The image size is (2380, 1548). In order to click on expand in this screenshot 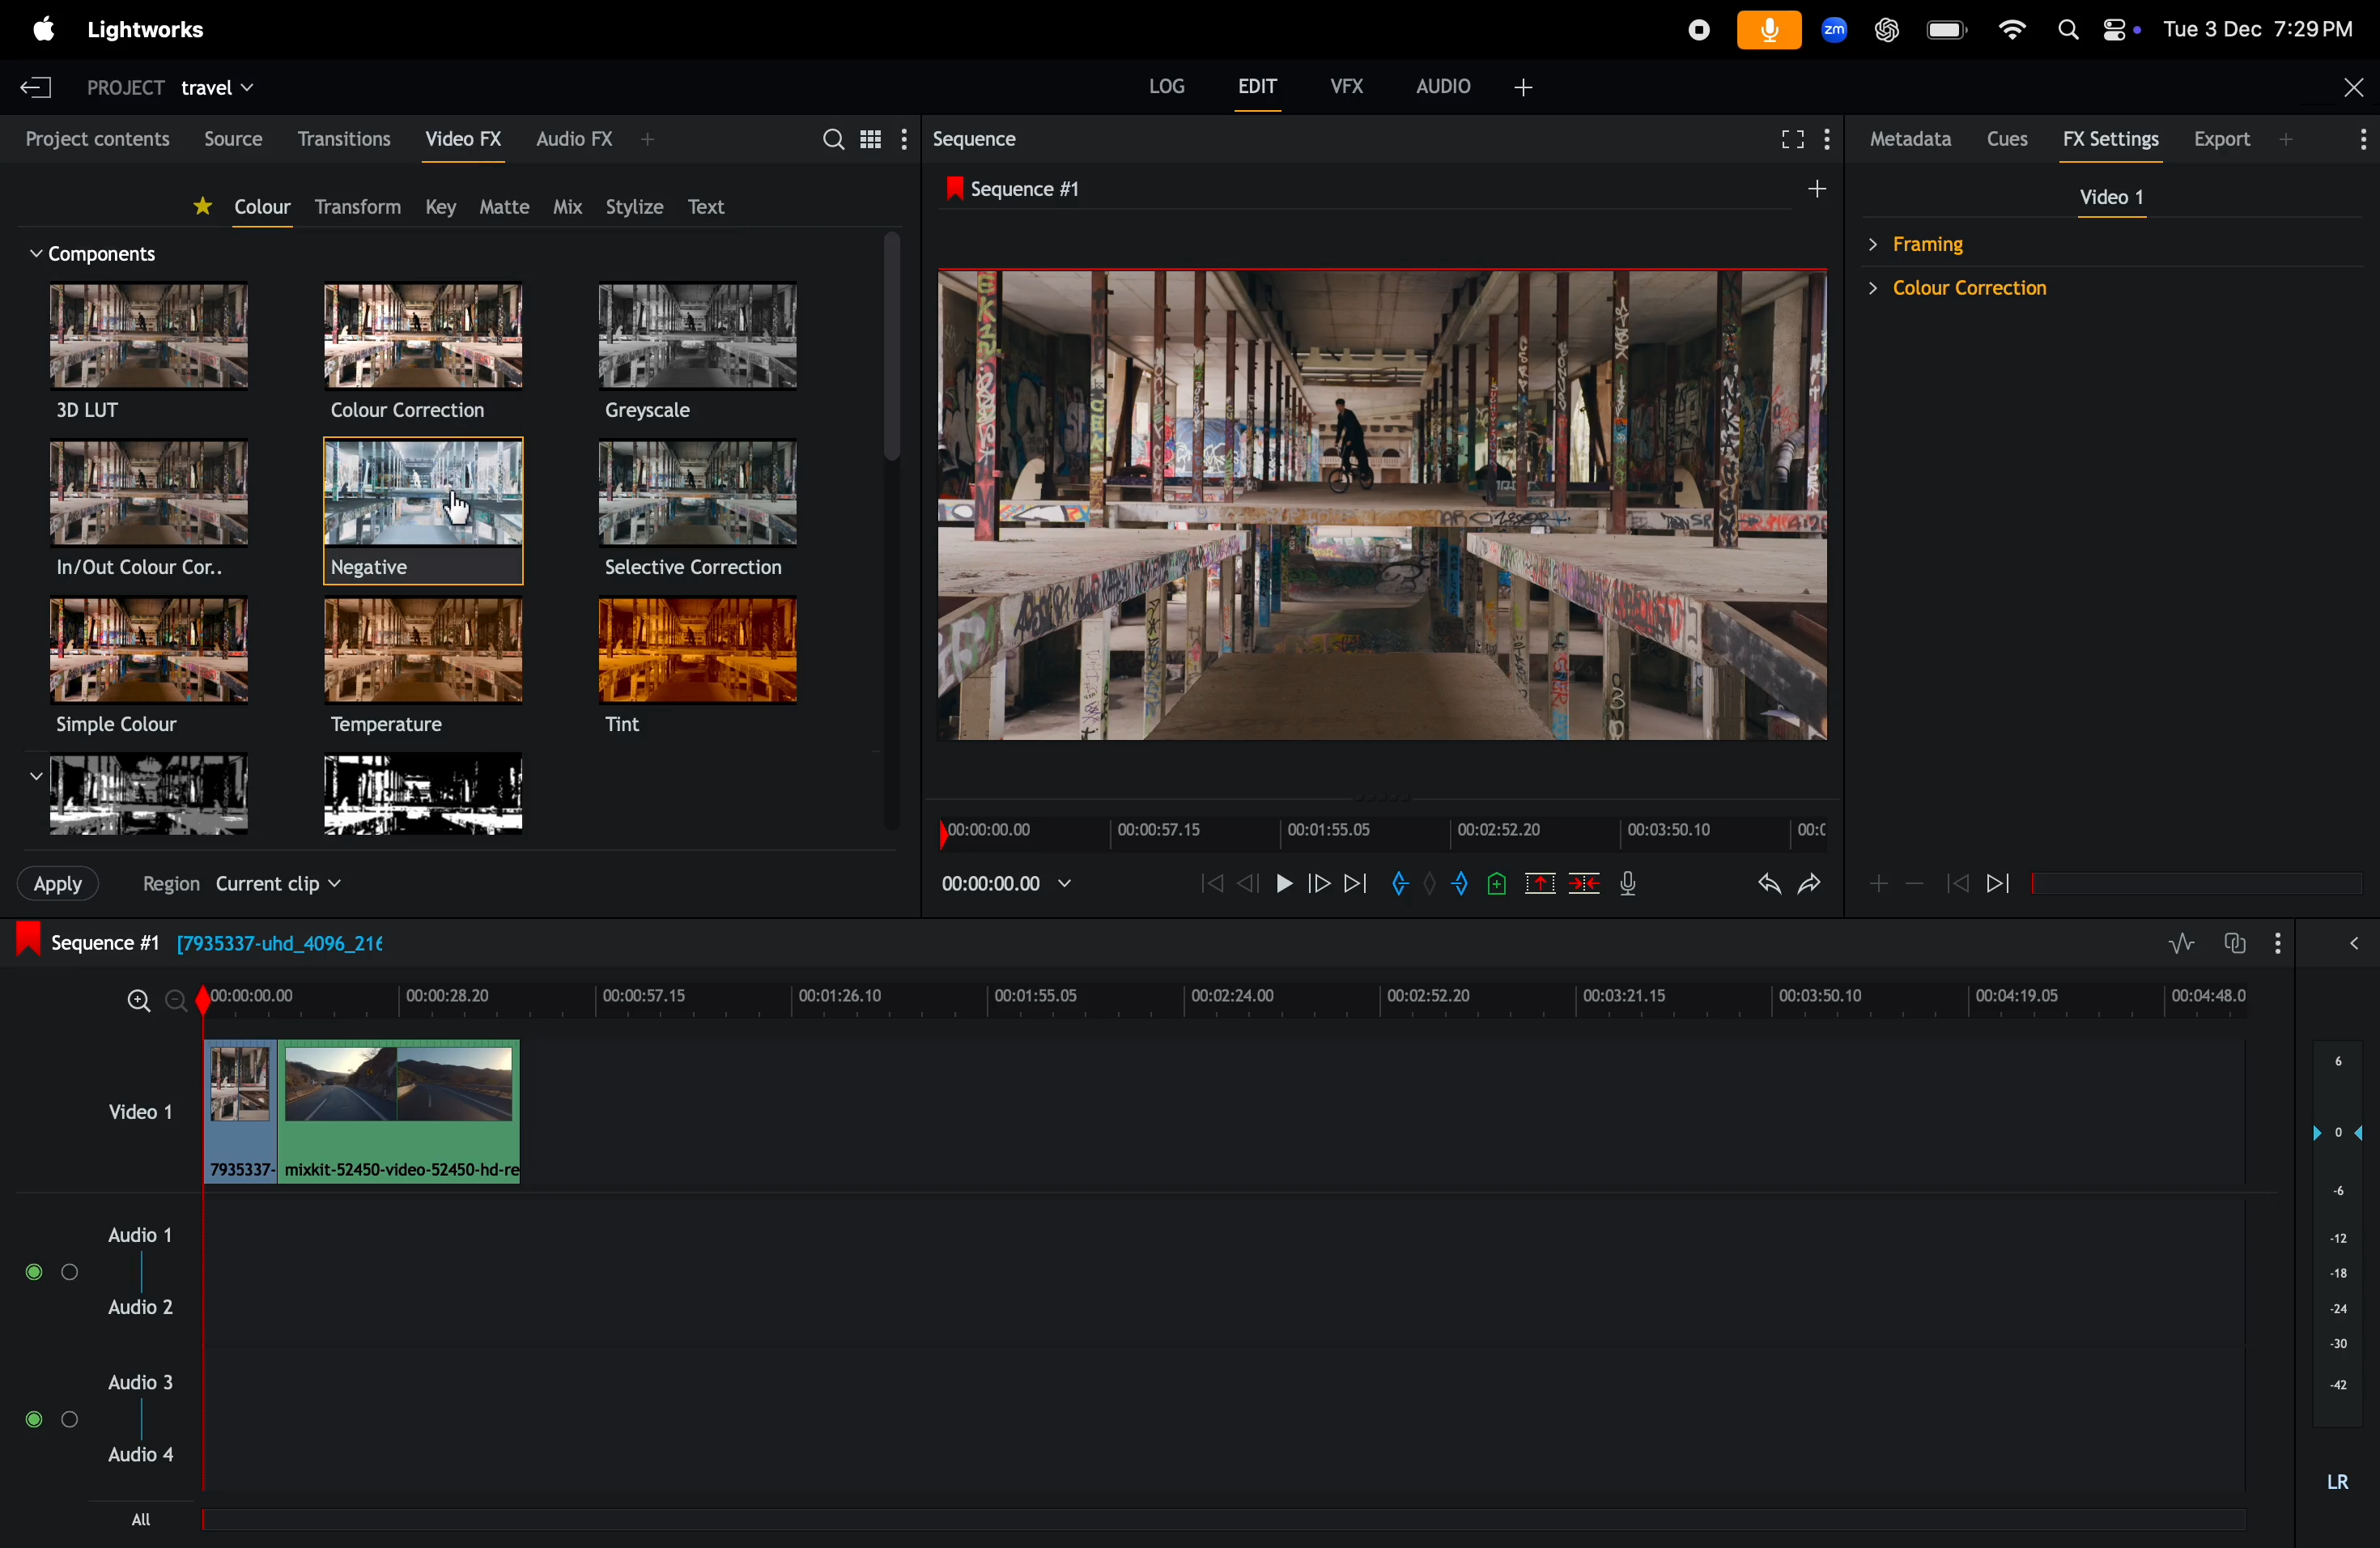, I will do `click(2349, 944)`.